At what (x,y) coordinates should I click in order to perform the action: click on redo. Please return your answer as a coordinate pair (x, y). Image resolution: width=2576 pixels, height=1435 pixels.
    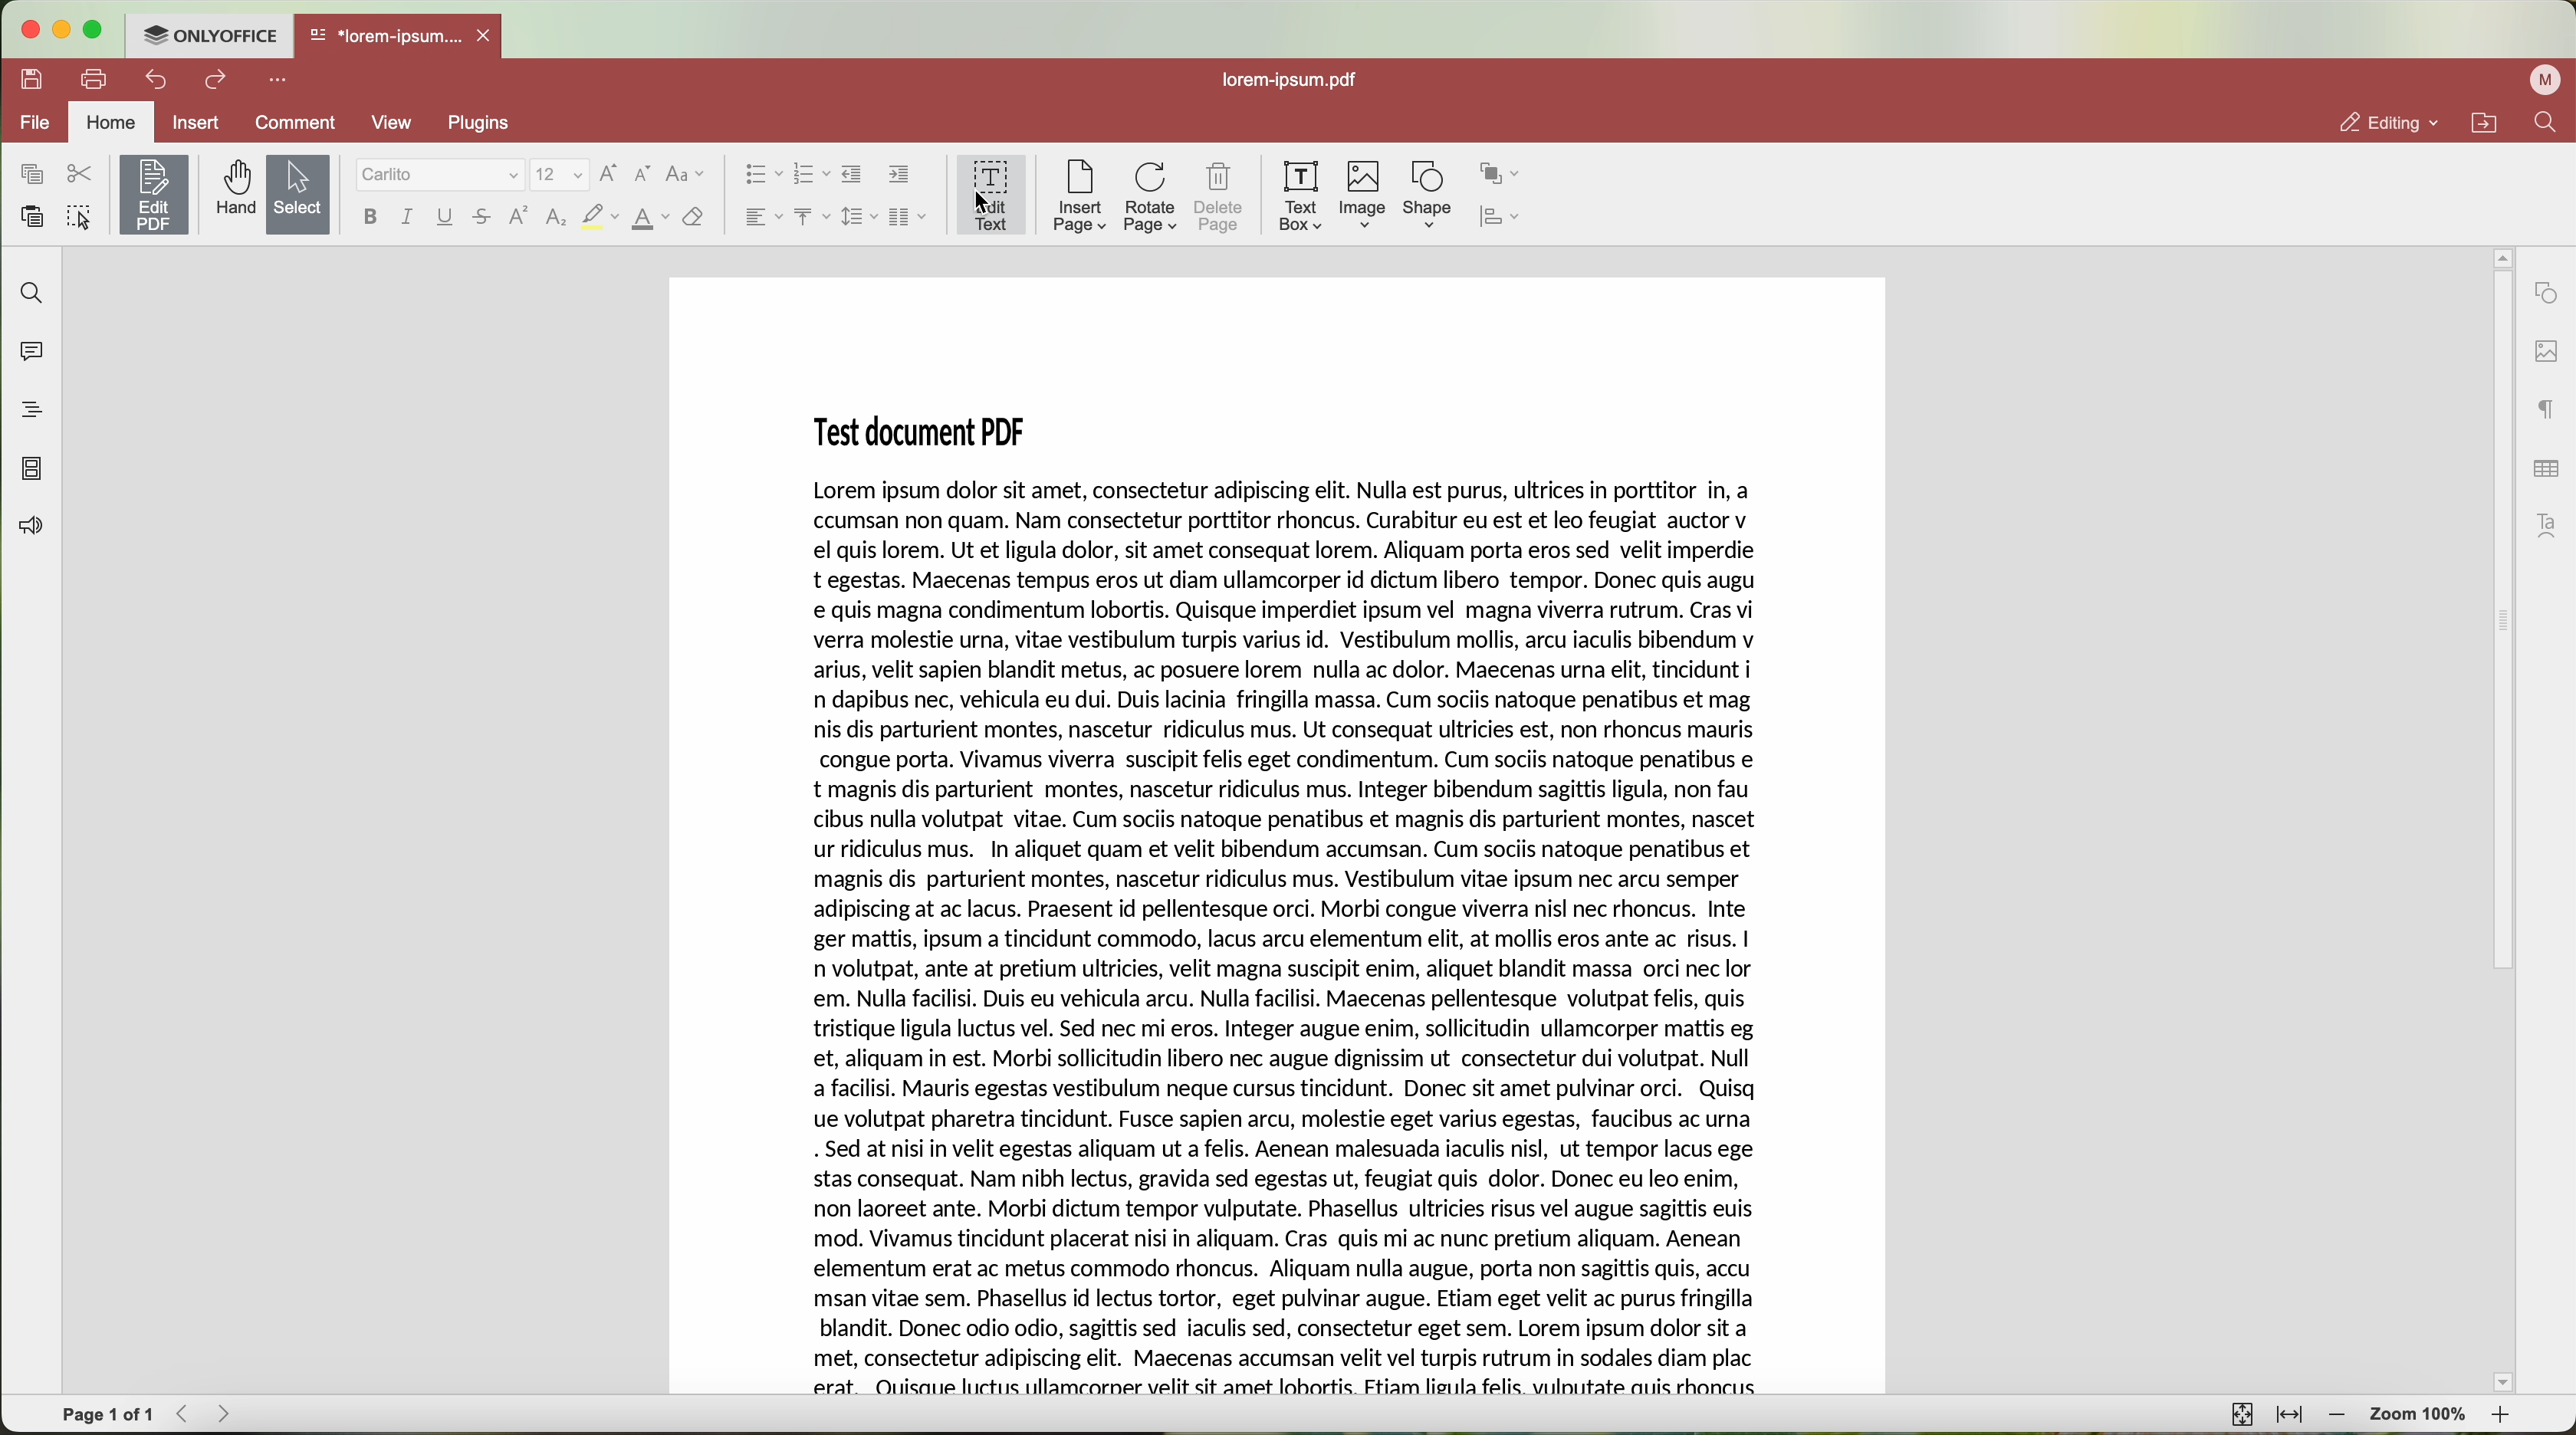
    Looking at the image, I should click on (217, 80).